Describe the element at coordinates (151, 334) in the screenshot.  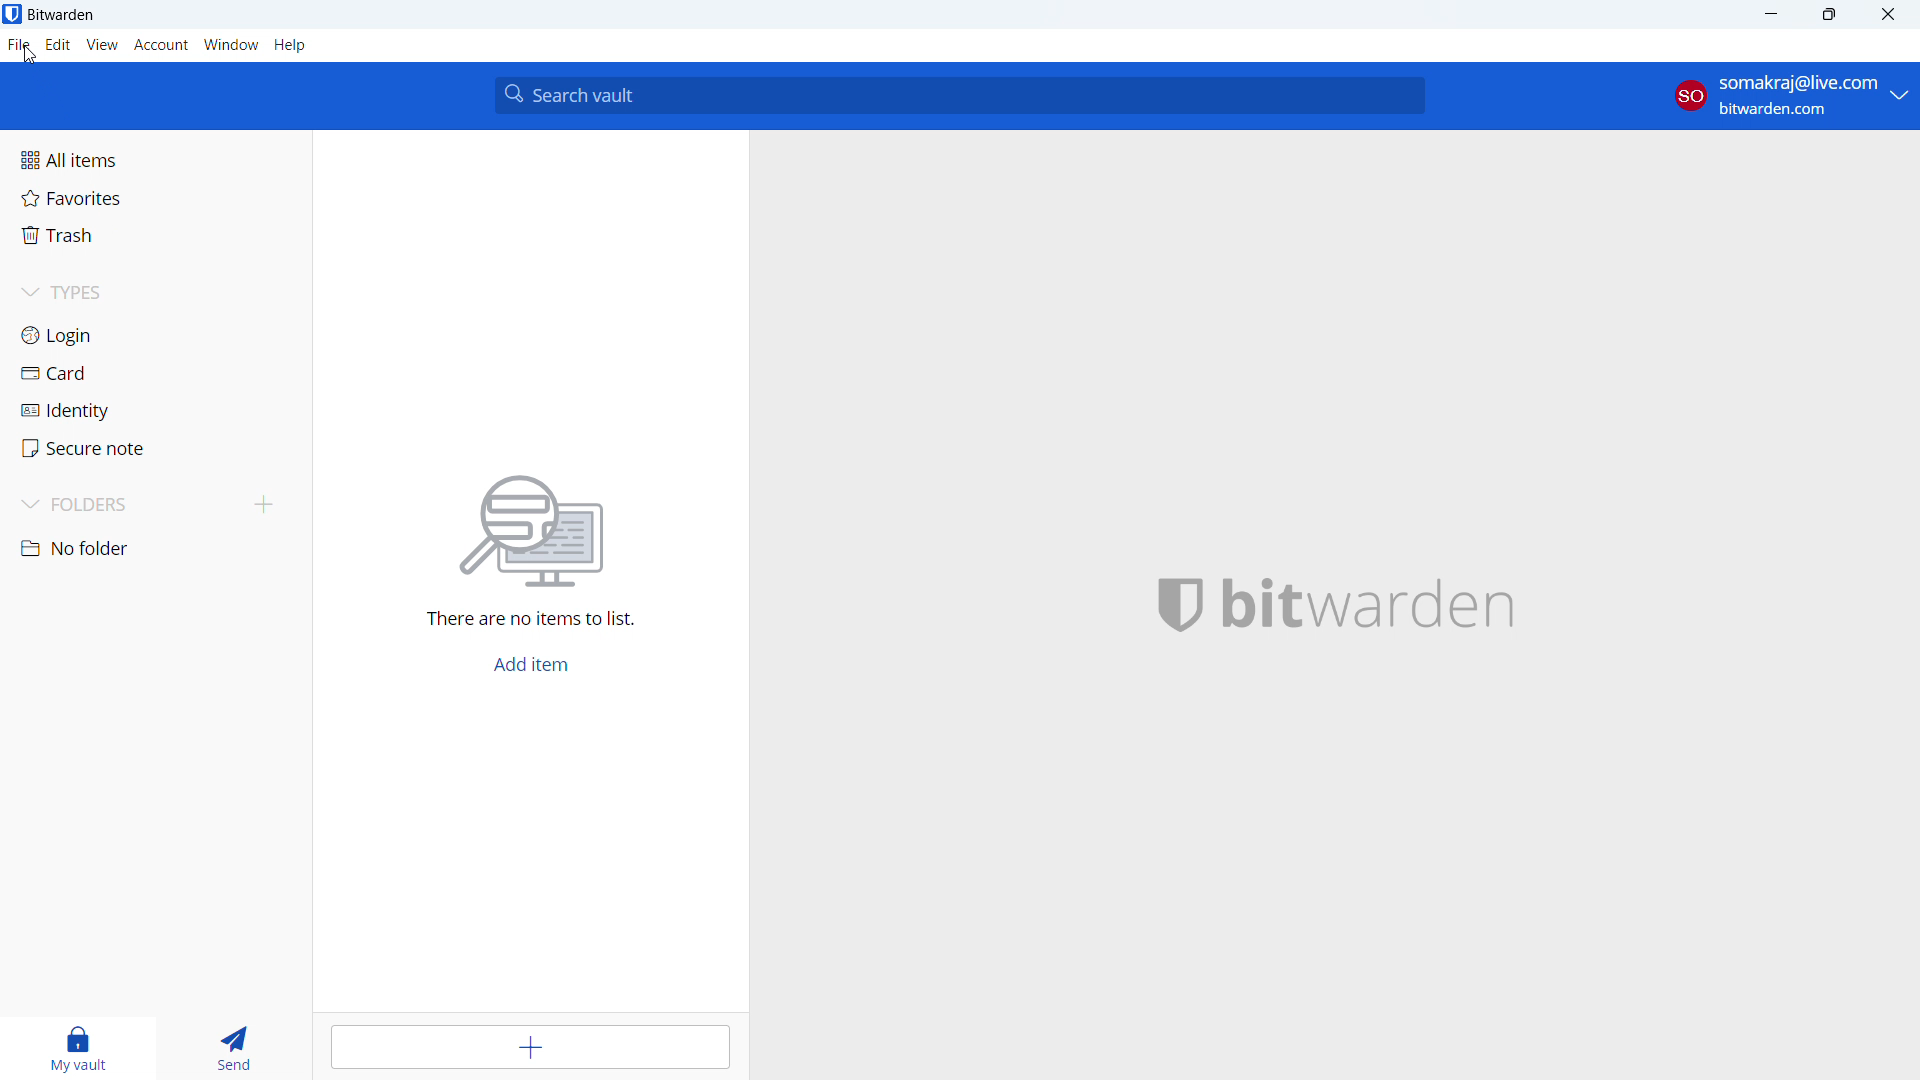
I see `login` at that location.